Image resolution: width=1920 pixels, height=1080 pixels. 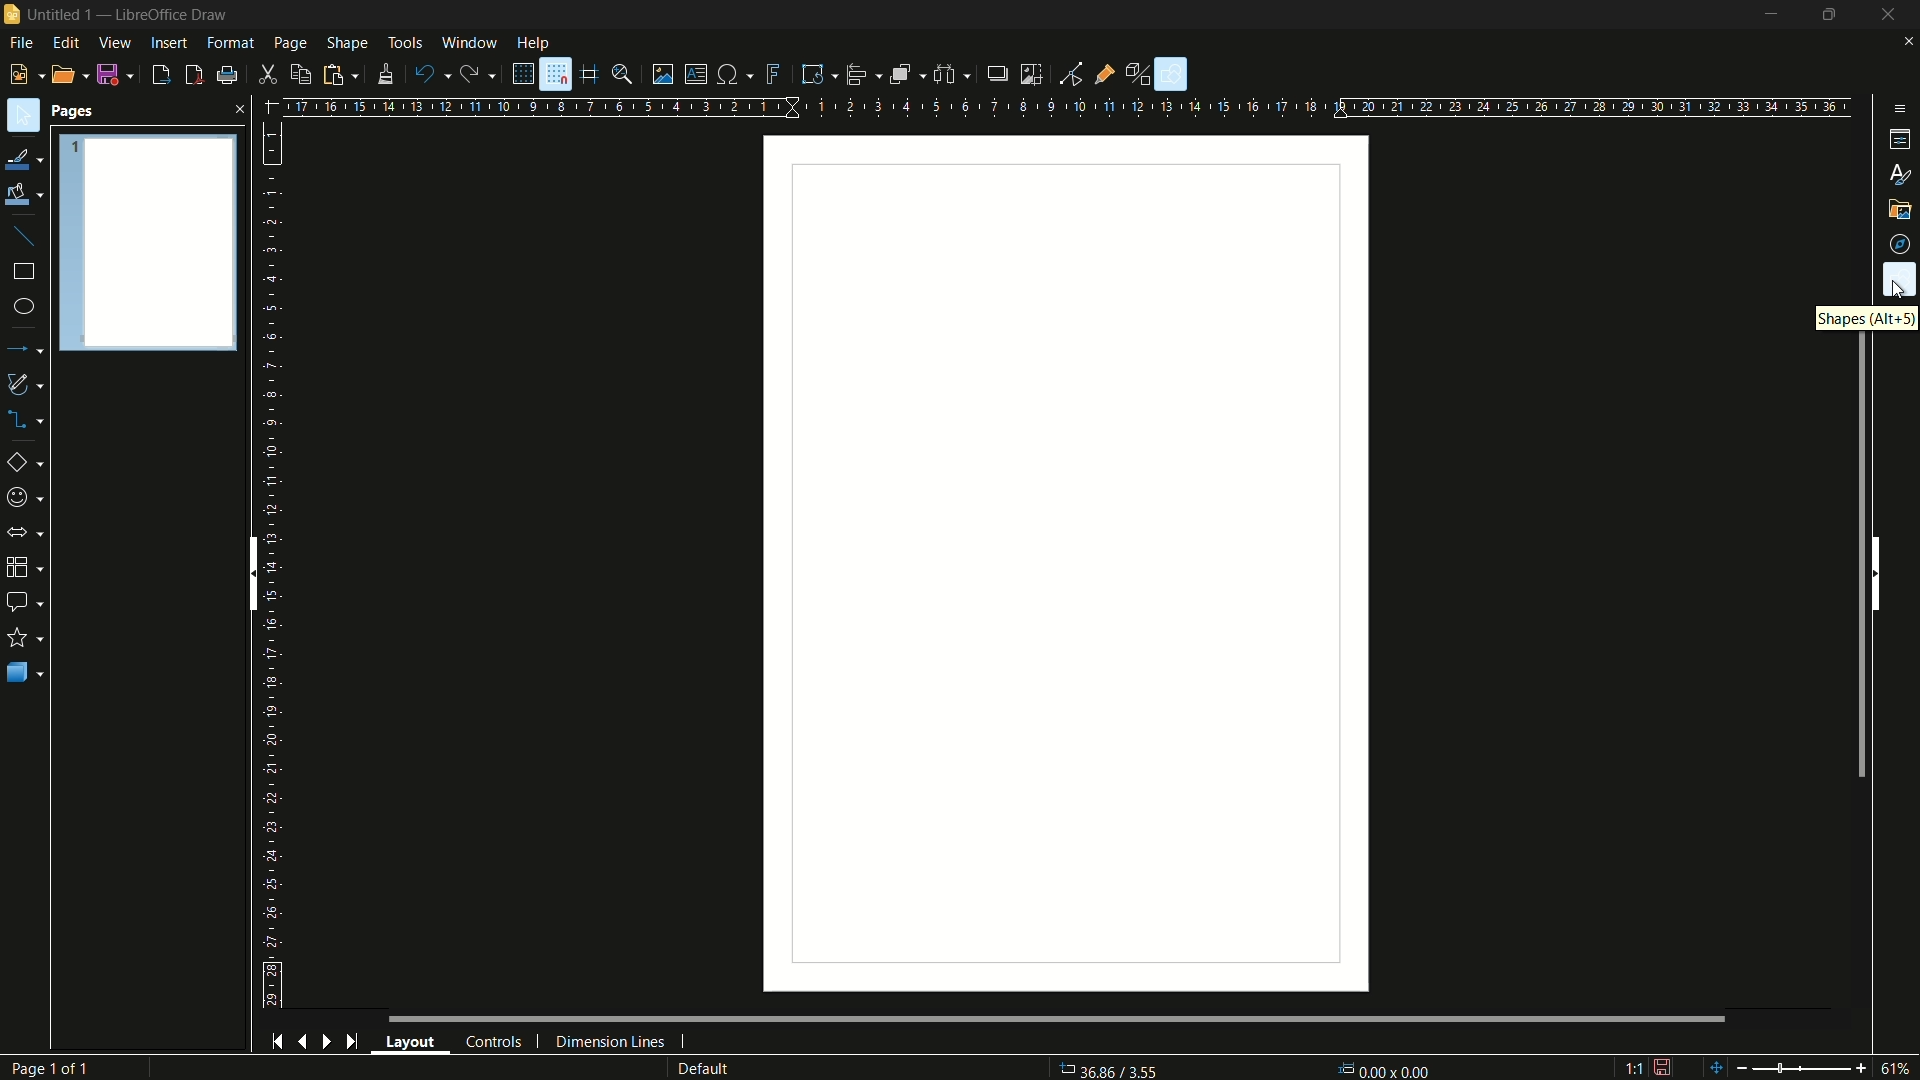 What do you see at coordinates (432, 75) in the screenshot?
I see `undo` at bounding box center [432, 75].